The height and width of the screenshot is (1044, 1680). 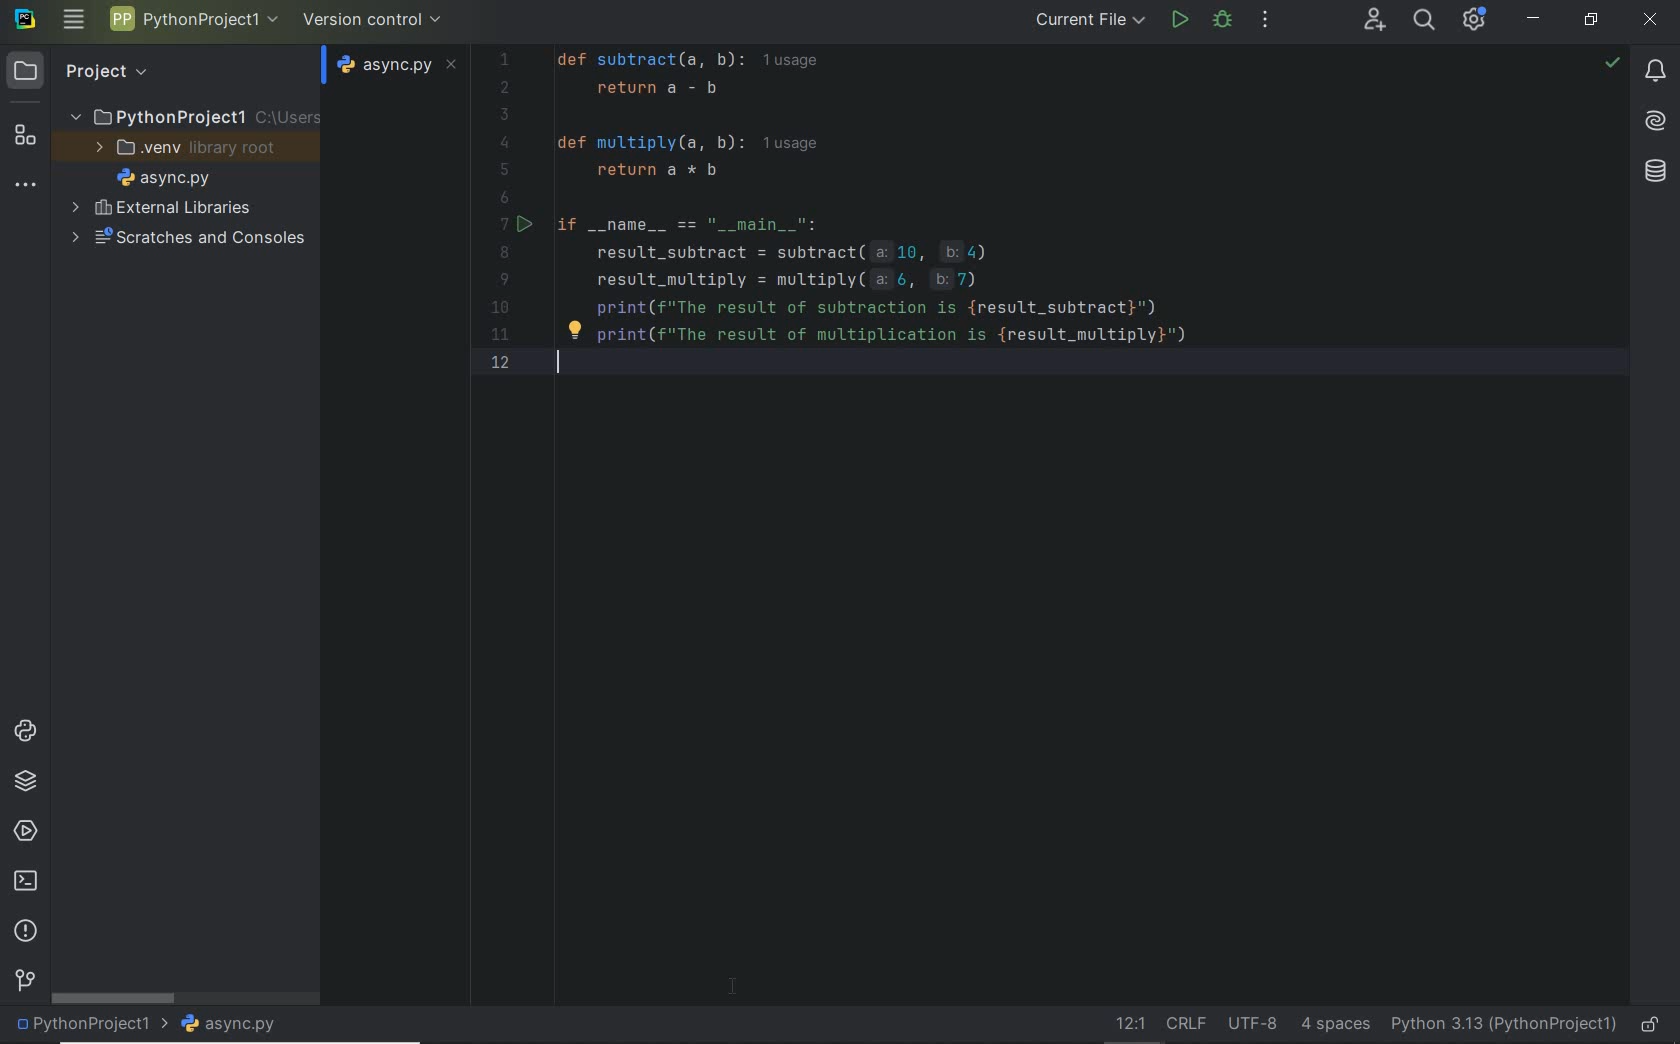 What do you see at coordinates (24, 981) in the screenshot?
I see `version control` at bounding box center [24, 981].